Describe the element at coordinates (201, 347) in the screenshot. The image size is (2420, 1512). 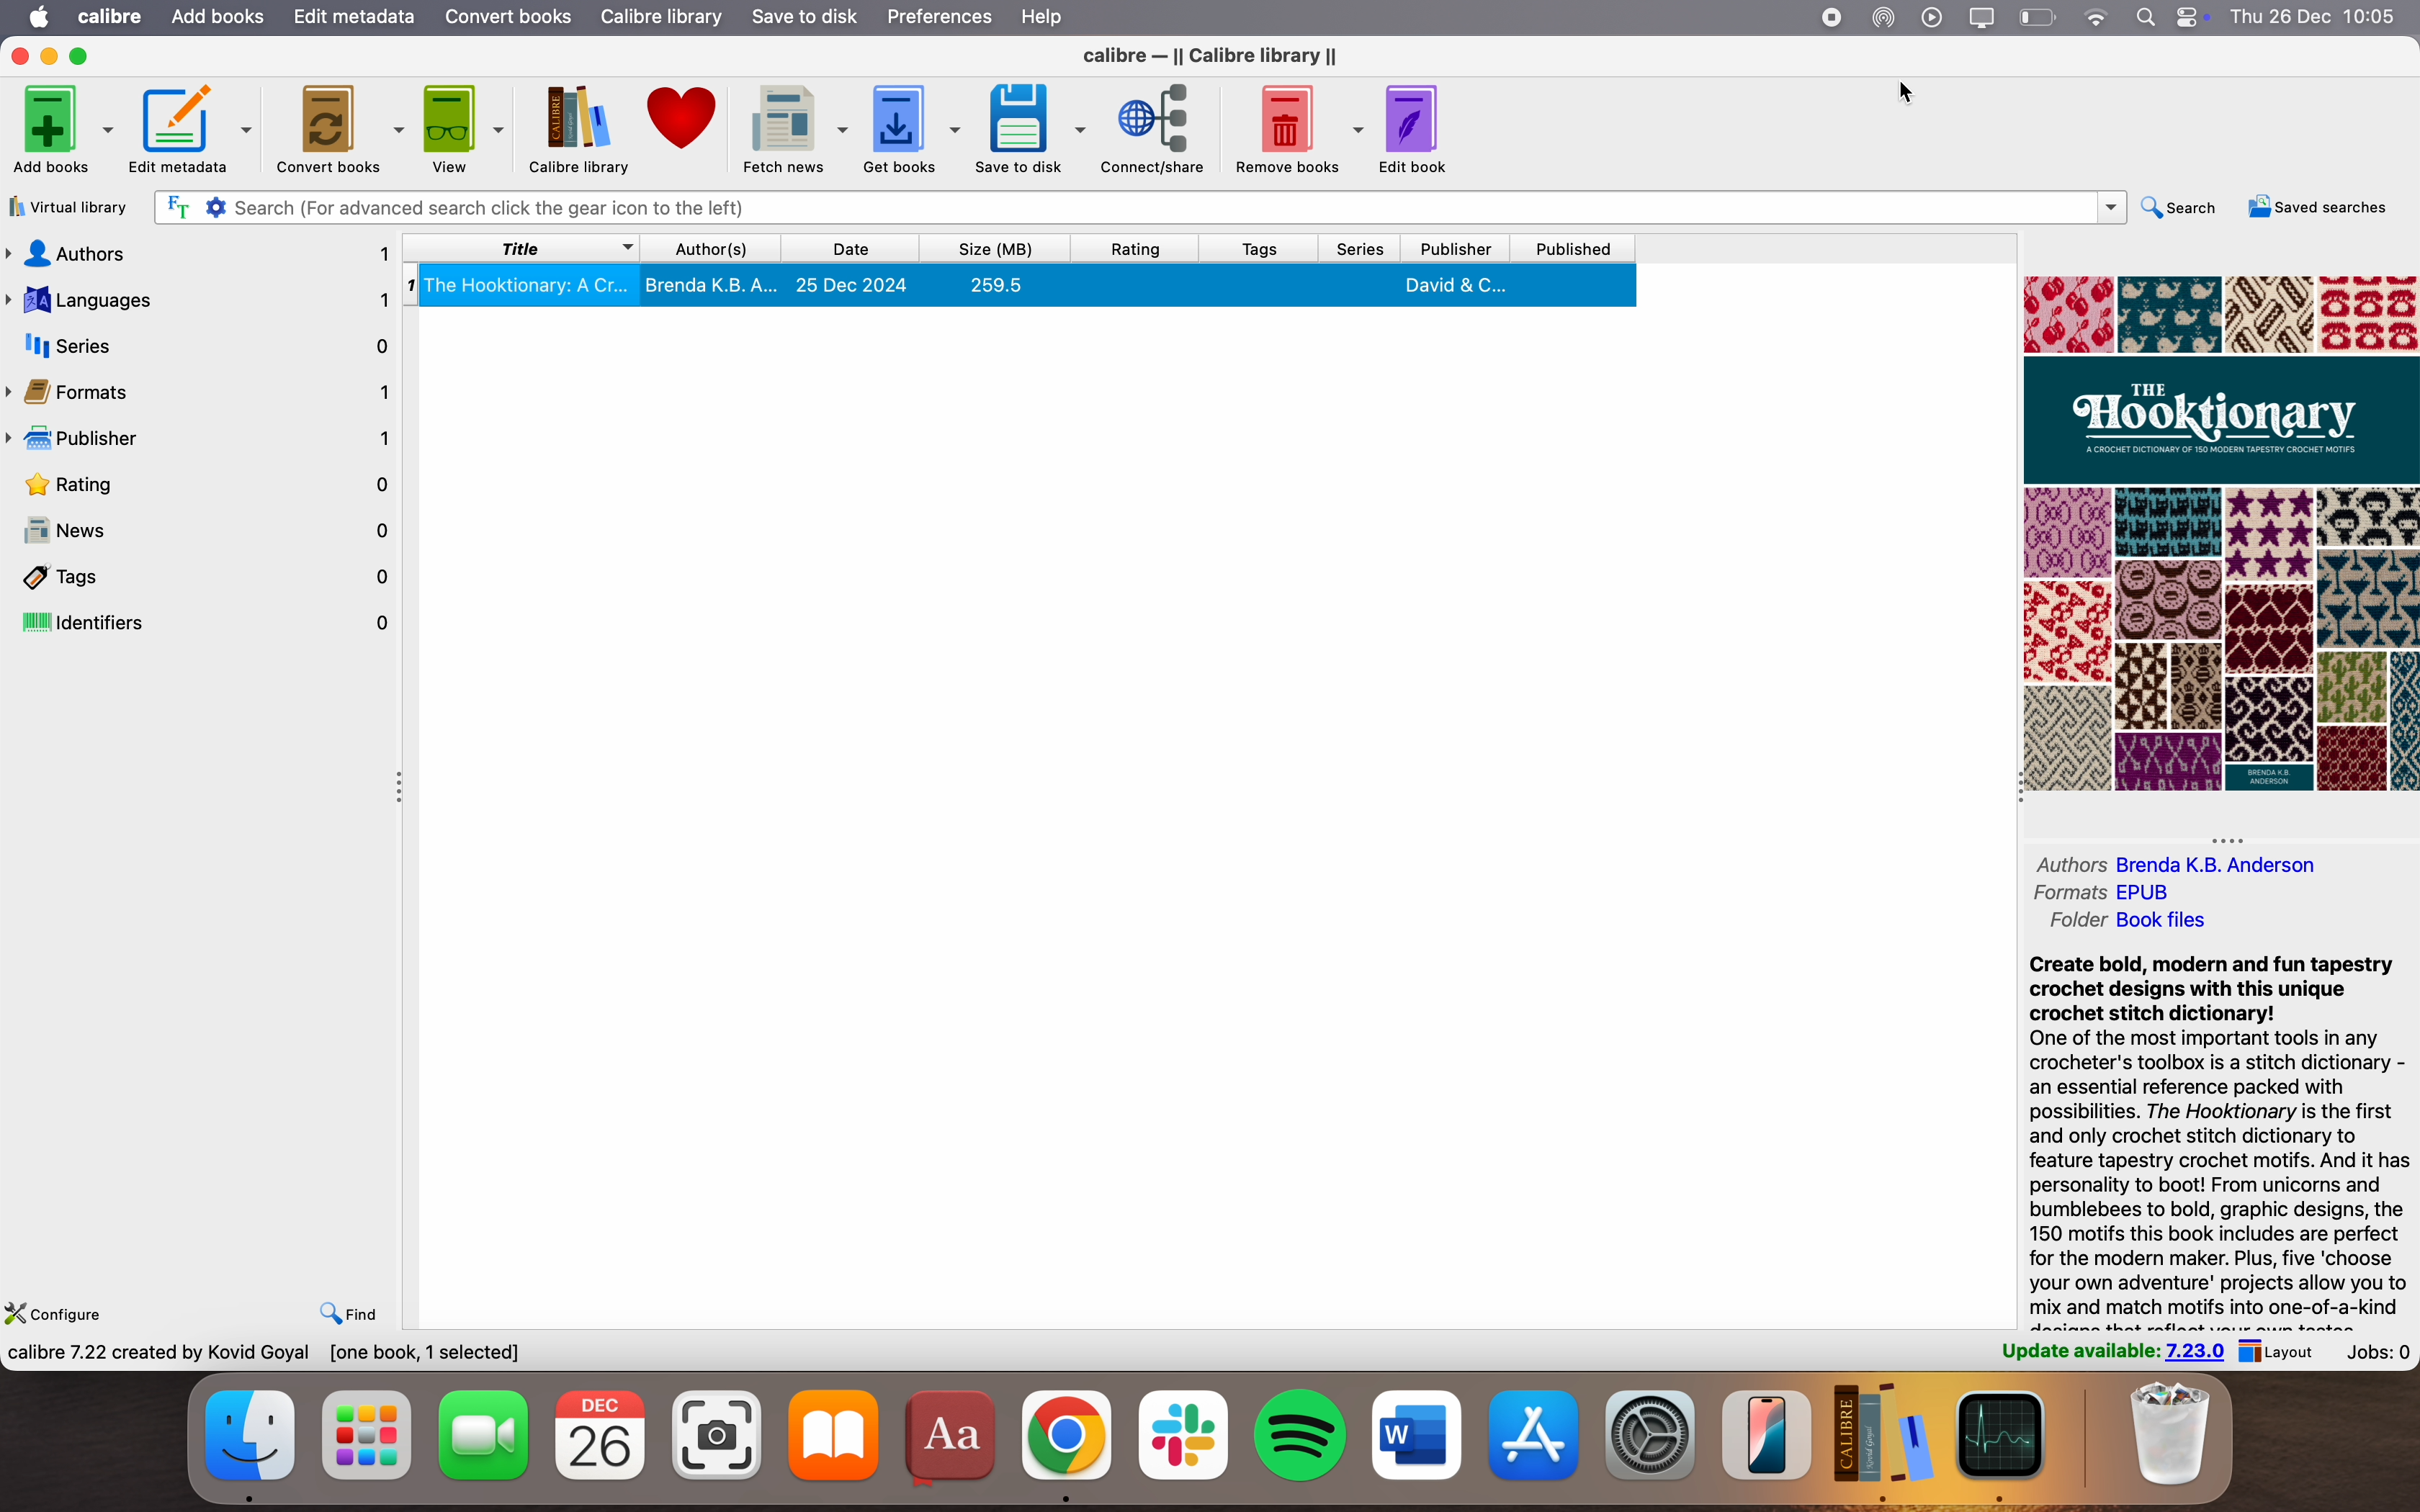
I see `series` at that location.